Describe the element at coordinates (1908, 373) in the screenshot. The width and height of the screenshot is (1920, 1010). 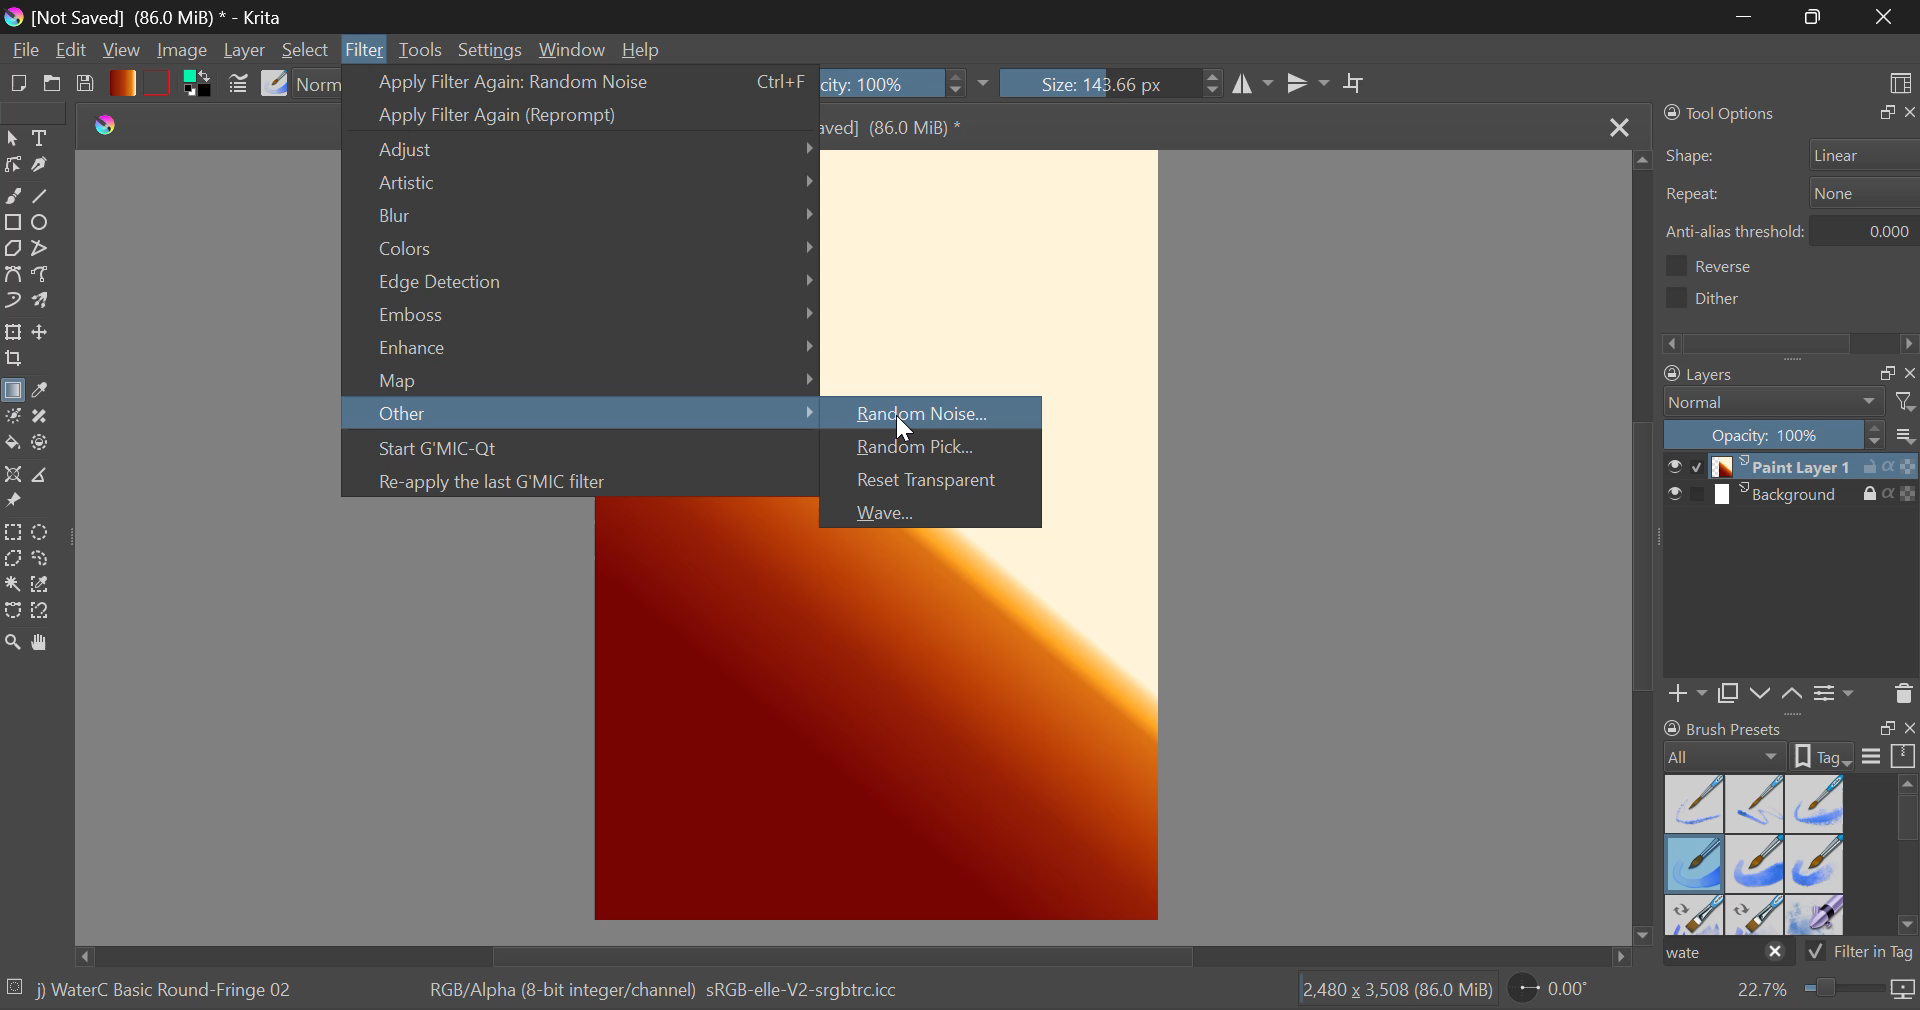
I see `close` at that location.